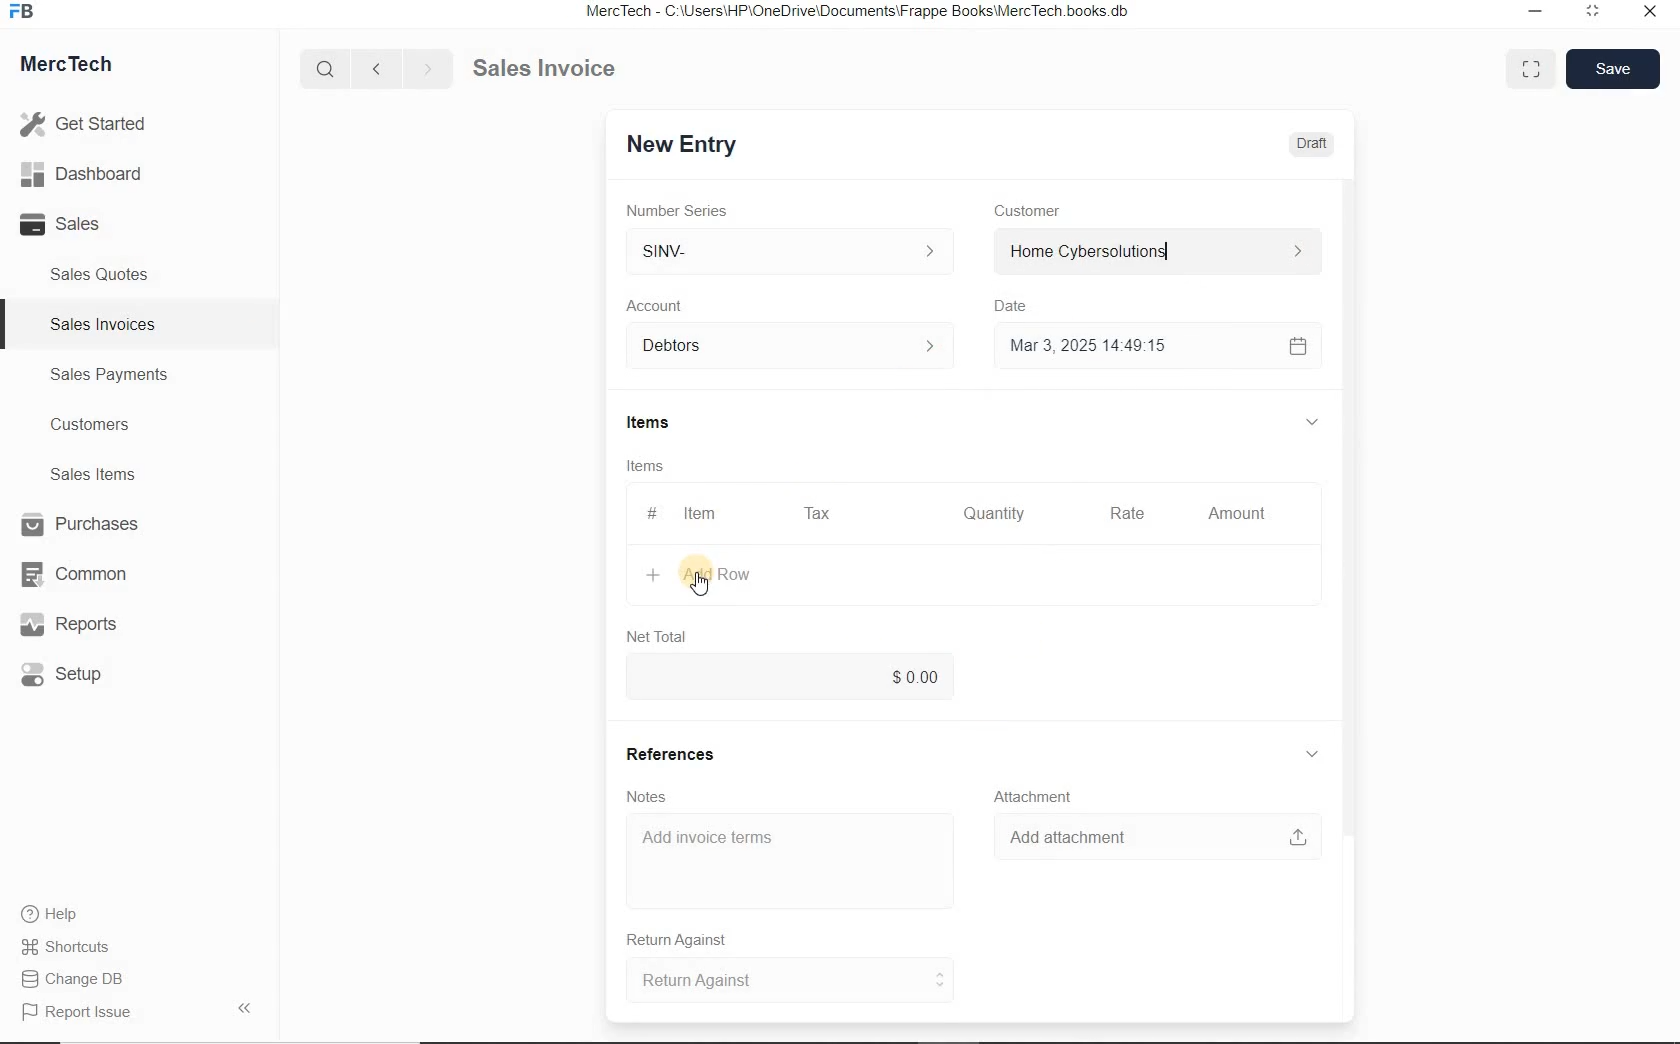  What do you see at coordinates (106, 375) in the screenshot?
I see `Sales Payments` at bounding box center [106, 375].